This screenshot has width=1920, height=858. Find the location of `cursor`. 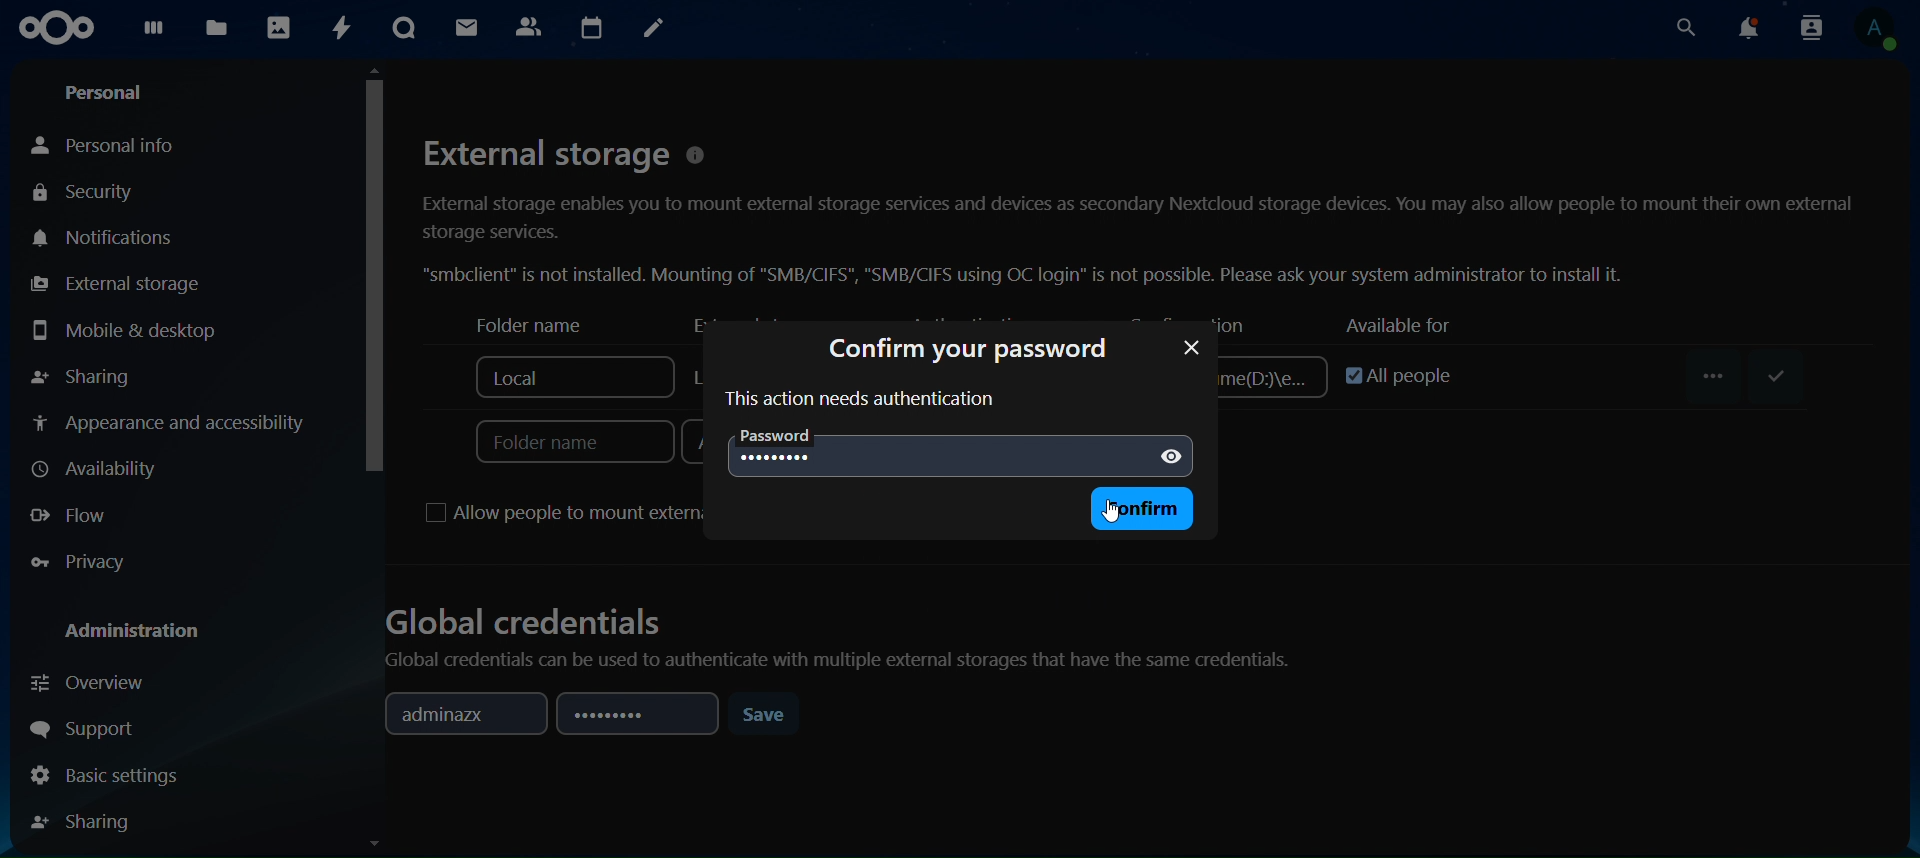

cursor is located at coordinates (1122, 514).